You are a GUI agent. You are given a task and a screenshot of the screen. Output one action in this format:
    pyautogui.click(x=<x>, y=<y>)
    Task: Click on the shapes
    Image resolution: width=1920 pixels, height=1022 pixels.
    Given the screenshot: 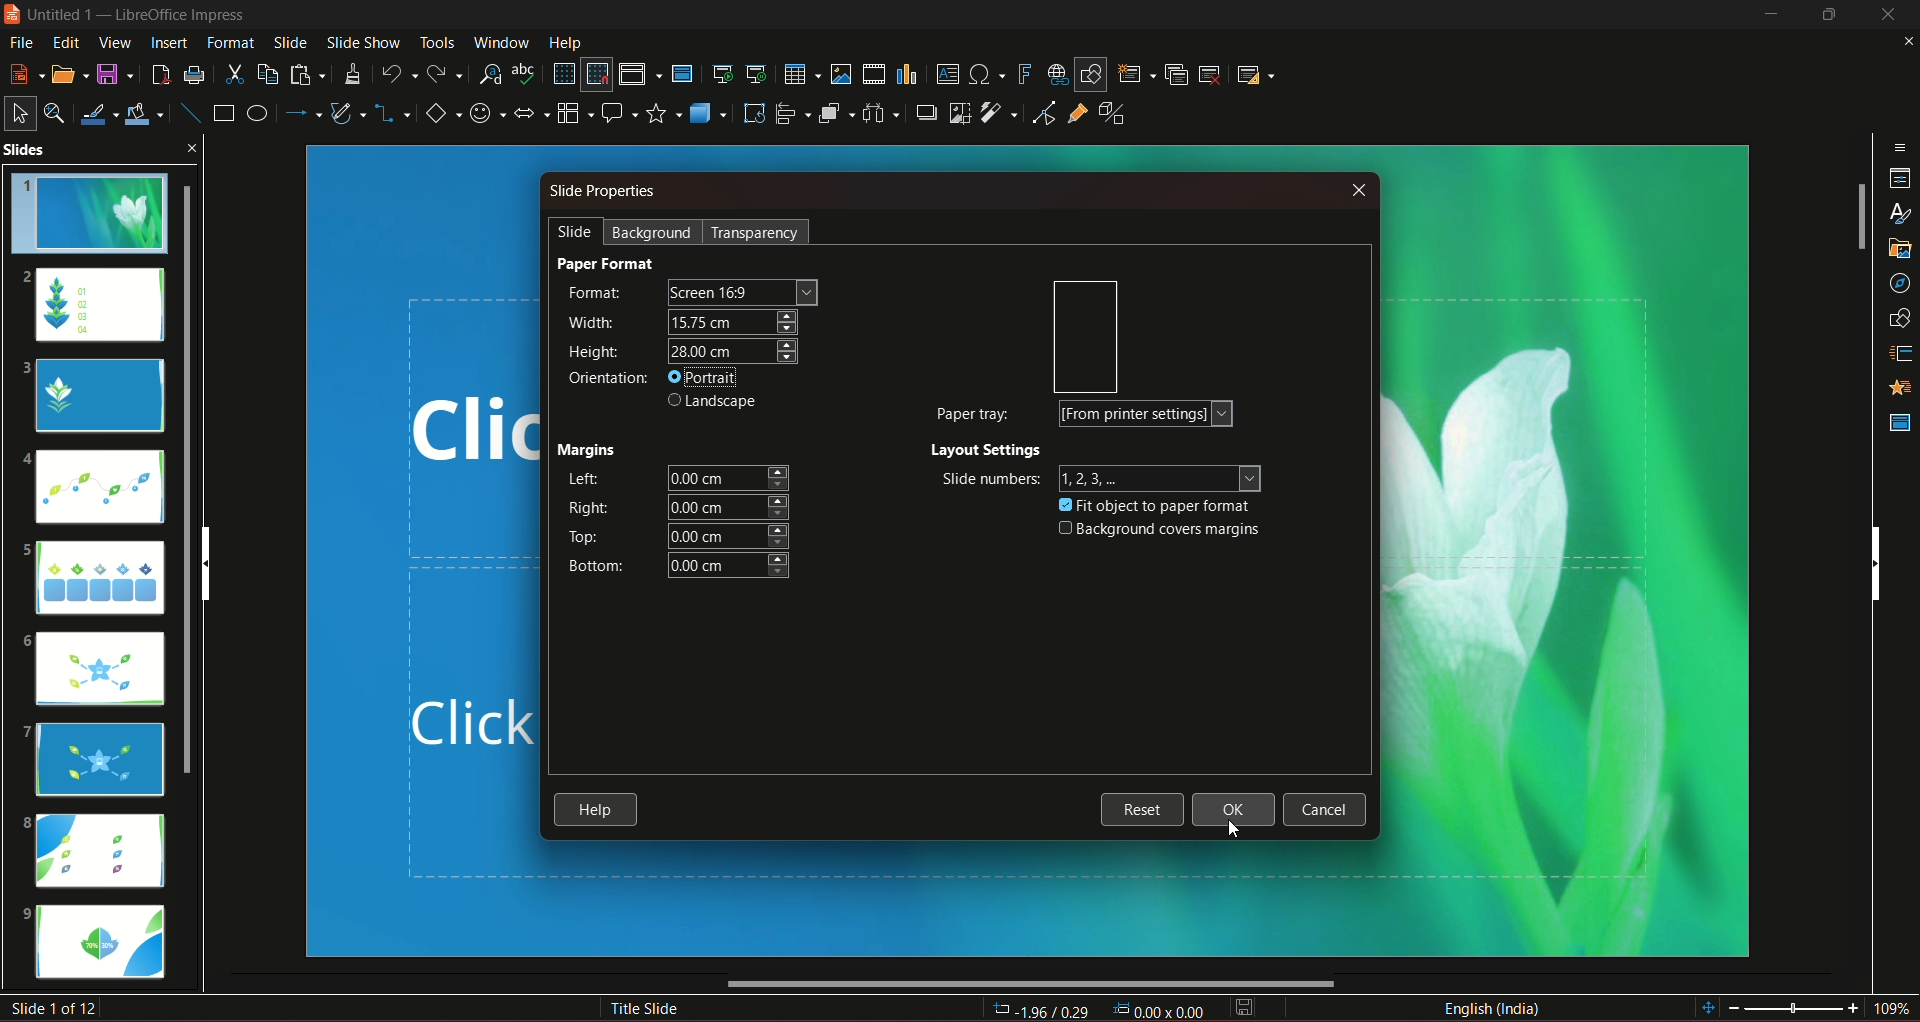 What is the action you would take?
    pyautogui.click(x=1897, y=319)
    